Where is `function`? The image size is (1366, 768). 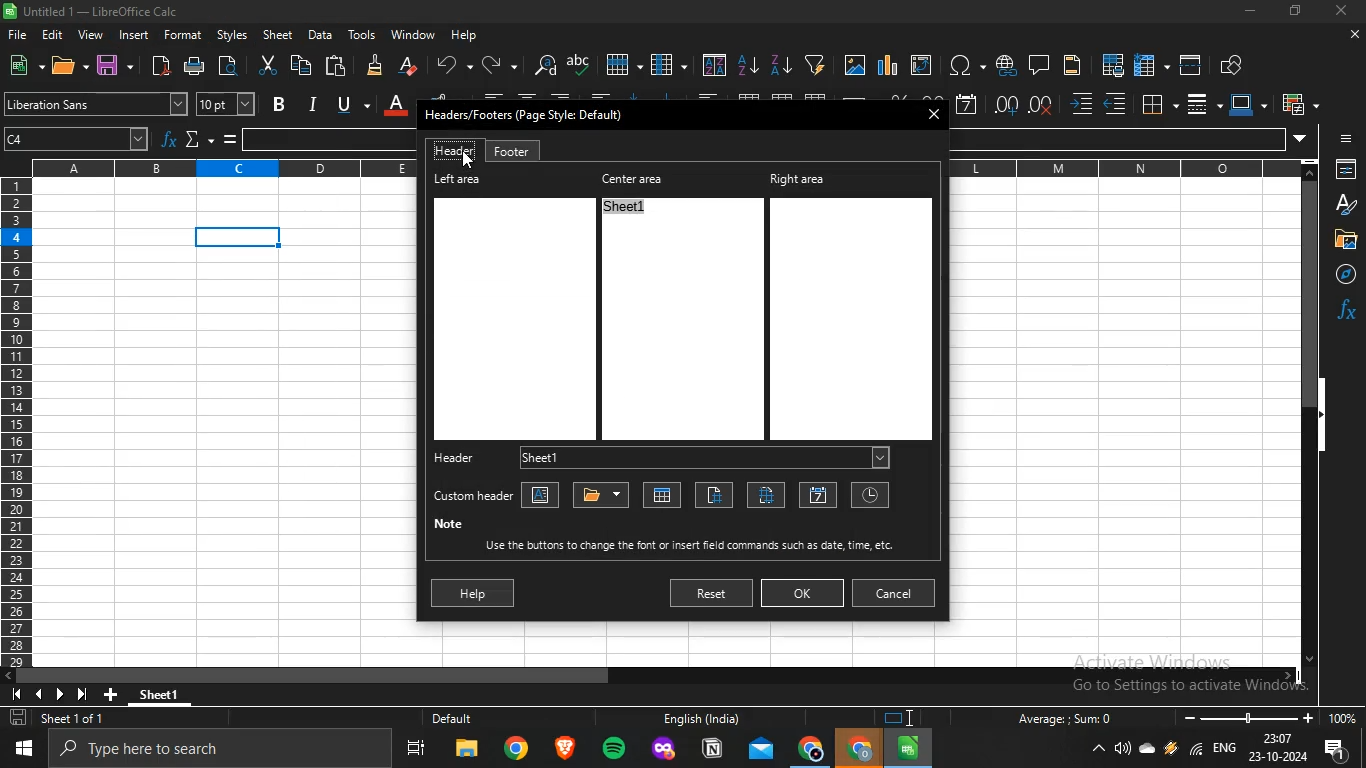 function is located at coordinates (1346, 309).